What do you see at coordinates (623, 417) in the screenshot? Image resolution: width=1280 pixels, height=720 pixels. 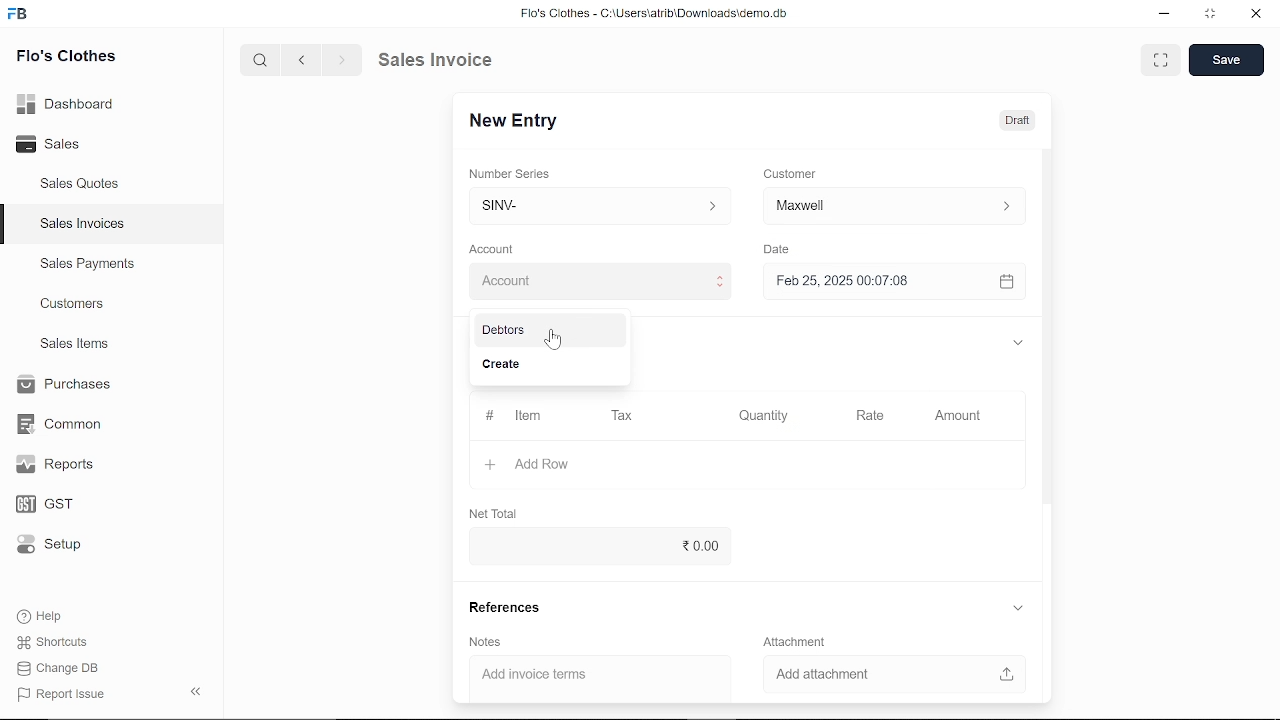 I see `Tax` at bounding box center [623, 417].